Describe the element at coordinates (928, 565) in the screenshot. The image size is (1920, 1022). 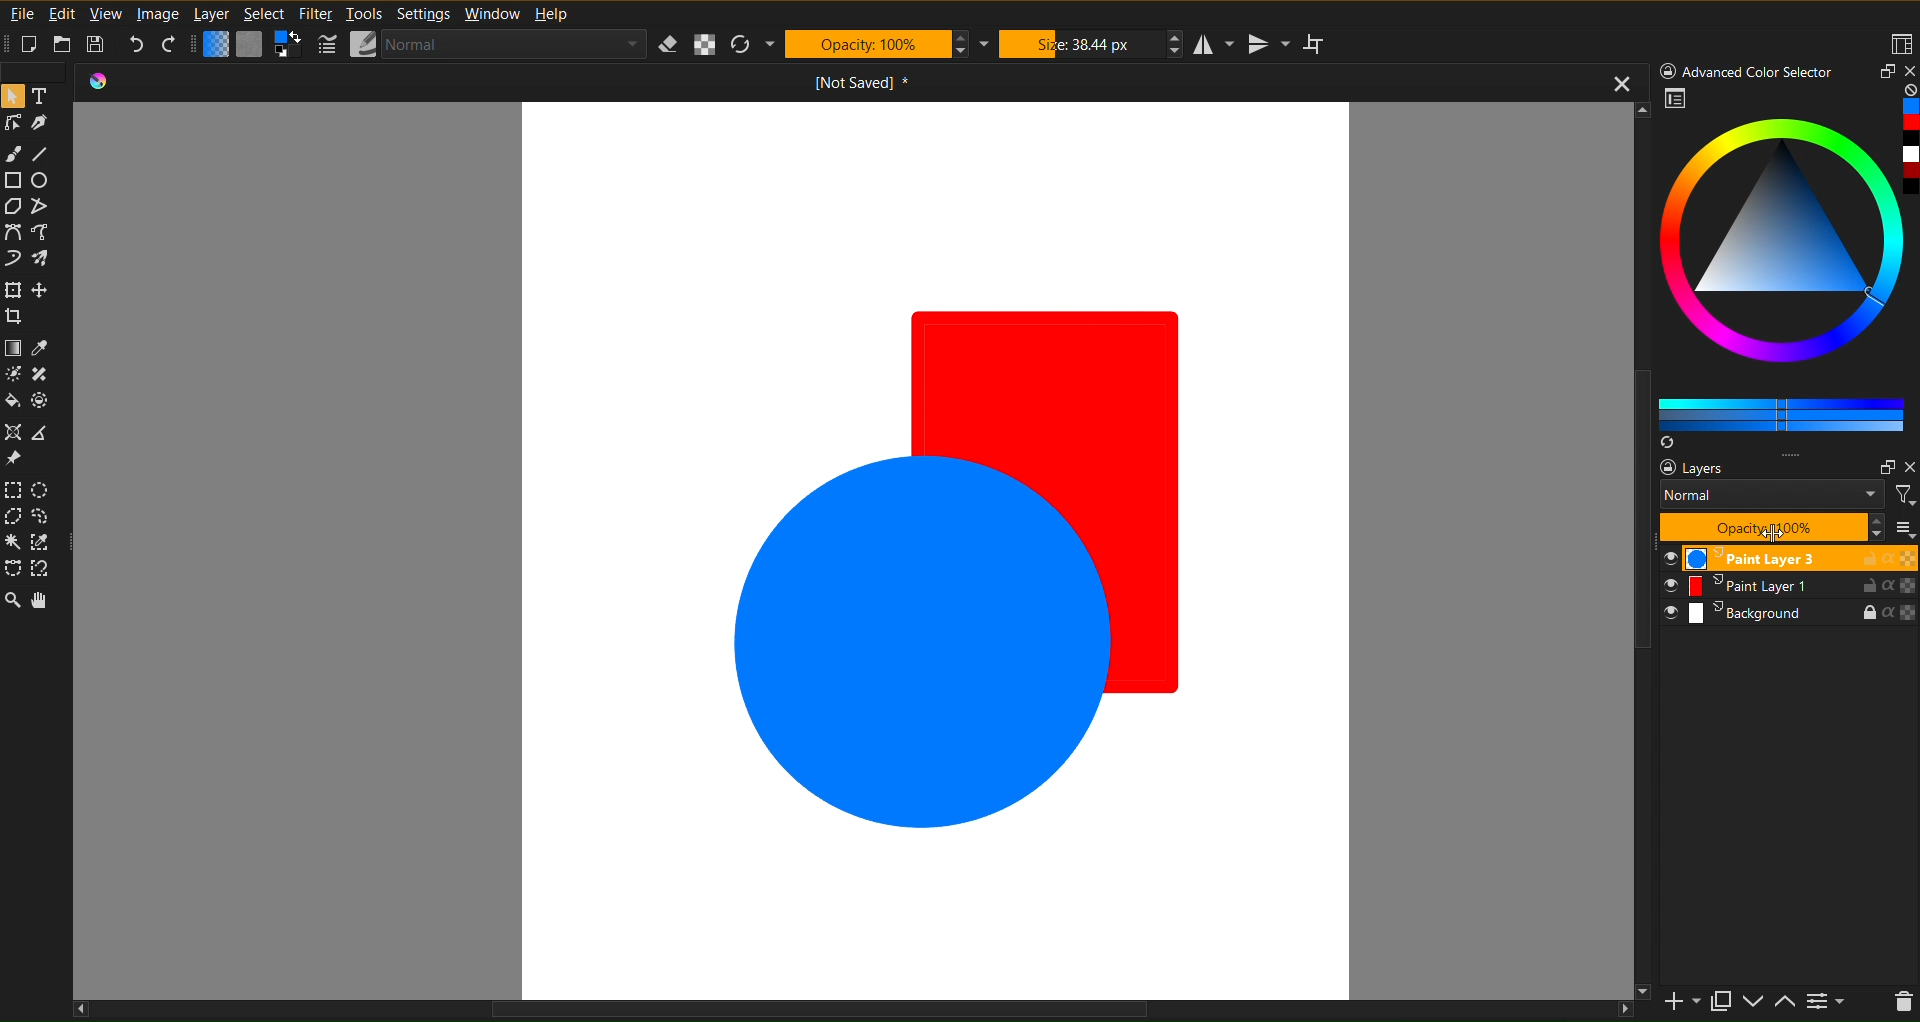
I see `Solid Color Shapes` at that location.